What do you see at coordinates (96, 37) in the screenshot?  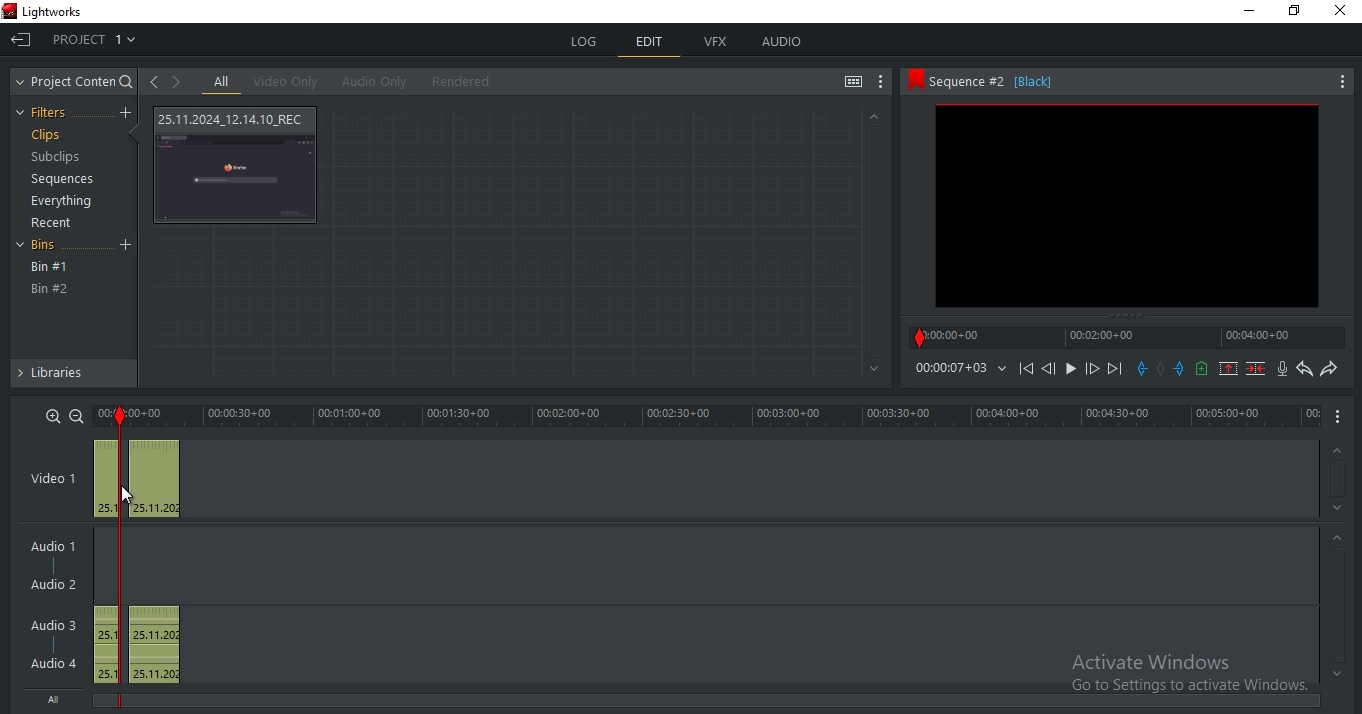 I see `project 1` at bounding box center [96, 37].